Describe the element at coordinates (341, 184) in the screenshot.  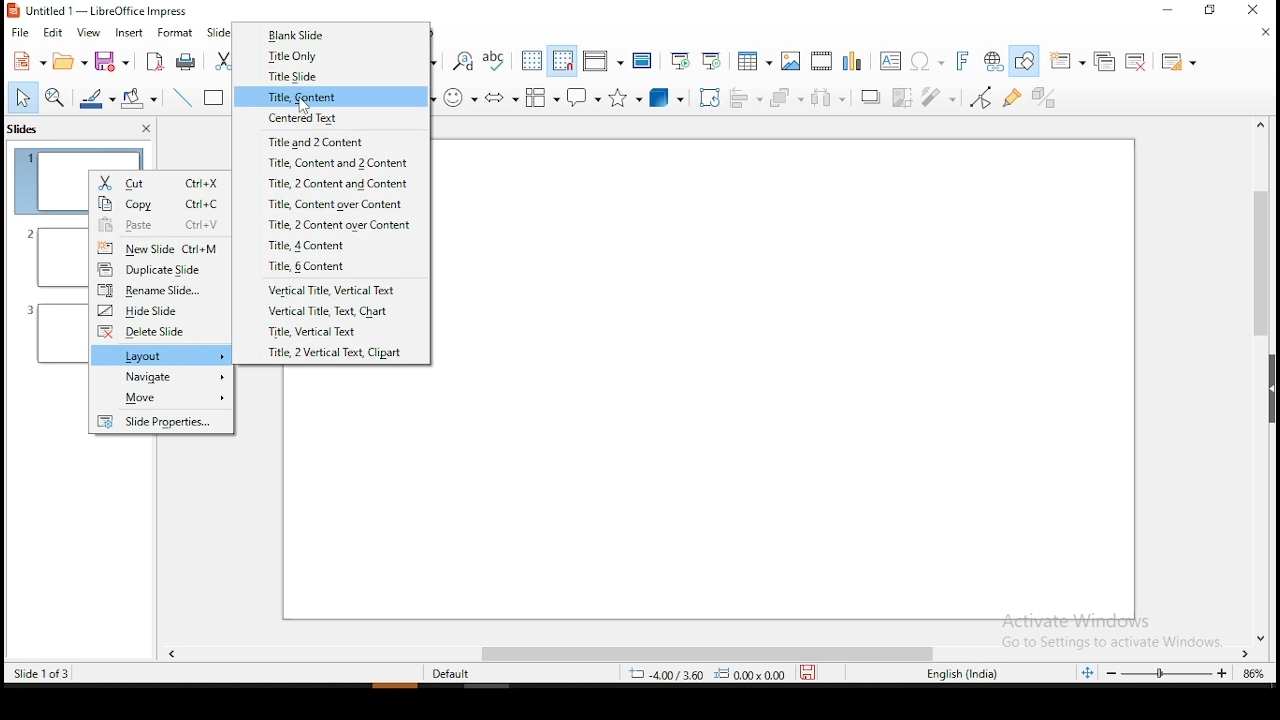
I see `title, 2 content and content` at that location.